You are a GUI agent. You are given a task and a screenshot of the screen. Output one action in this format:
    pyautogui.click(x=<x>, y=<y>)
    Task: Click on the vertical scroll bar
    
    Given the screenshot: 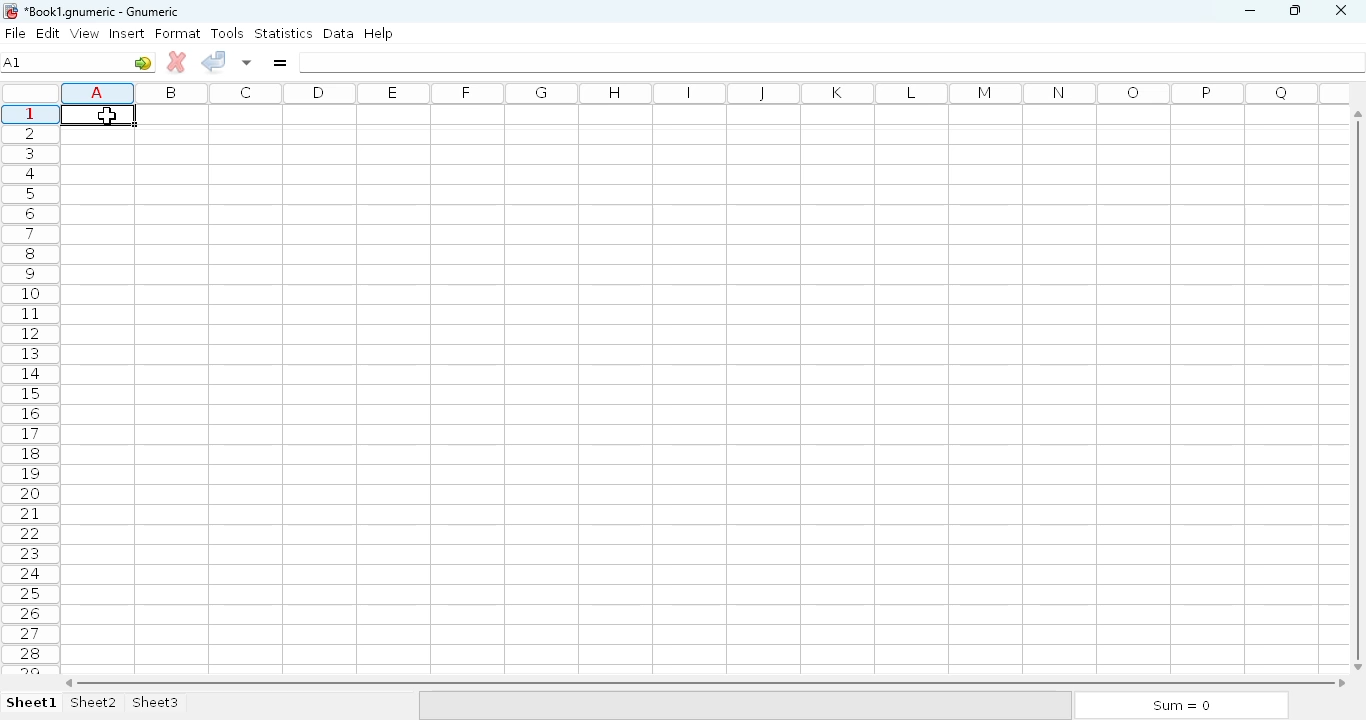 What is the action you would take?
    pyautogui.click(x=1361, y=389)
    